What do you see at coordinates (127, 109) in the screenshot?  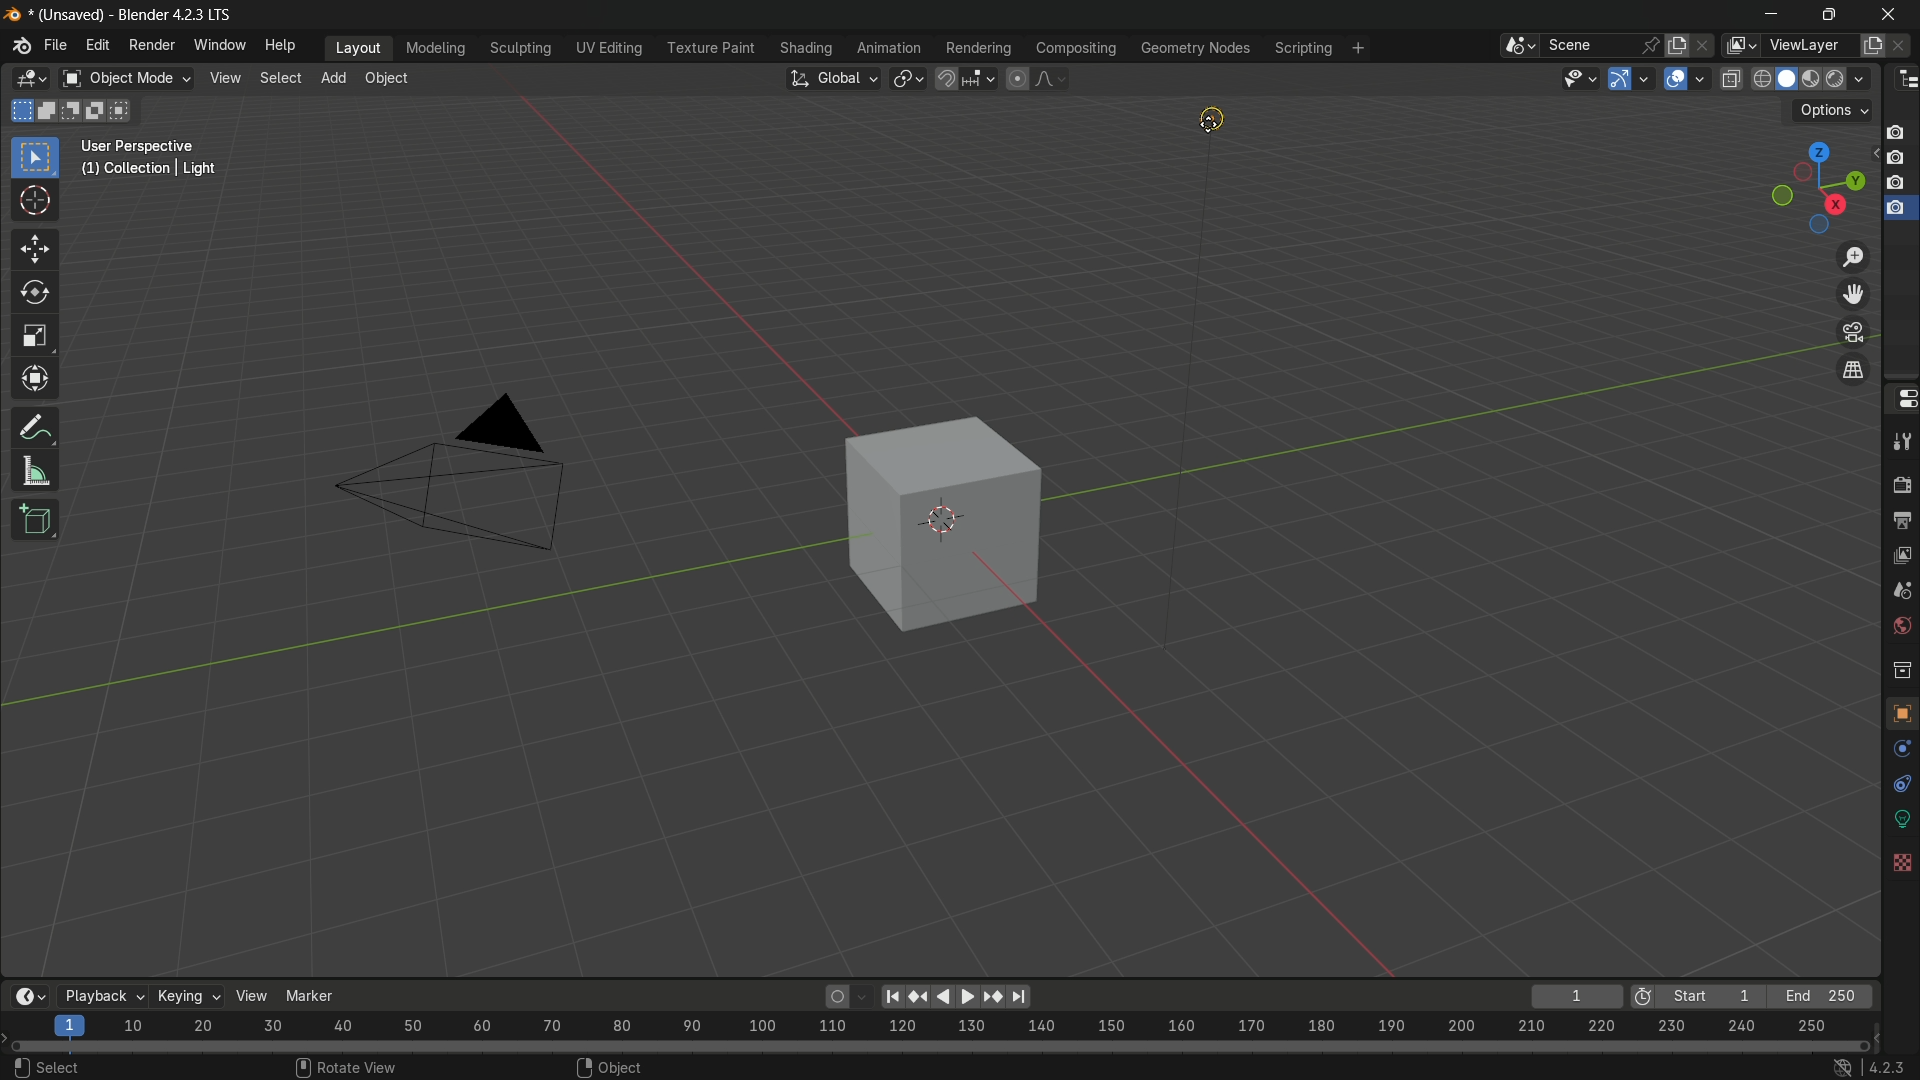 I see `intersect selection` at bounding box center [127, 109].